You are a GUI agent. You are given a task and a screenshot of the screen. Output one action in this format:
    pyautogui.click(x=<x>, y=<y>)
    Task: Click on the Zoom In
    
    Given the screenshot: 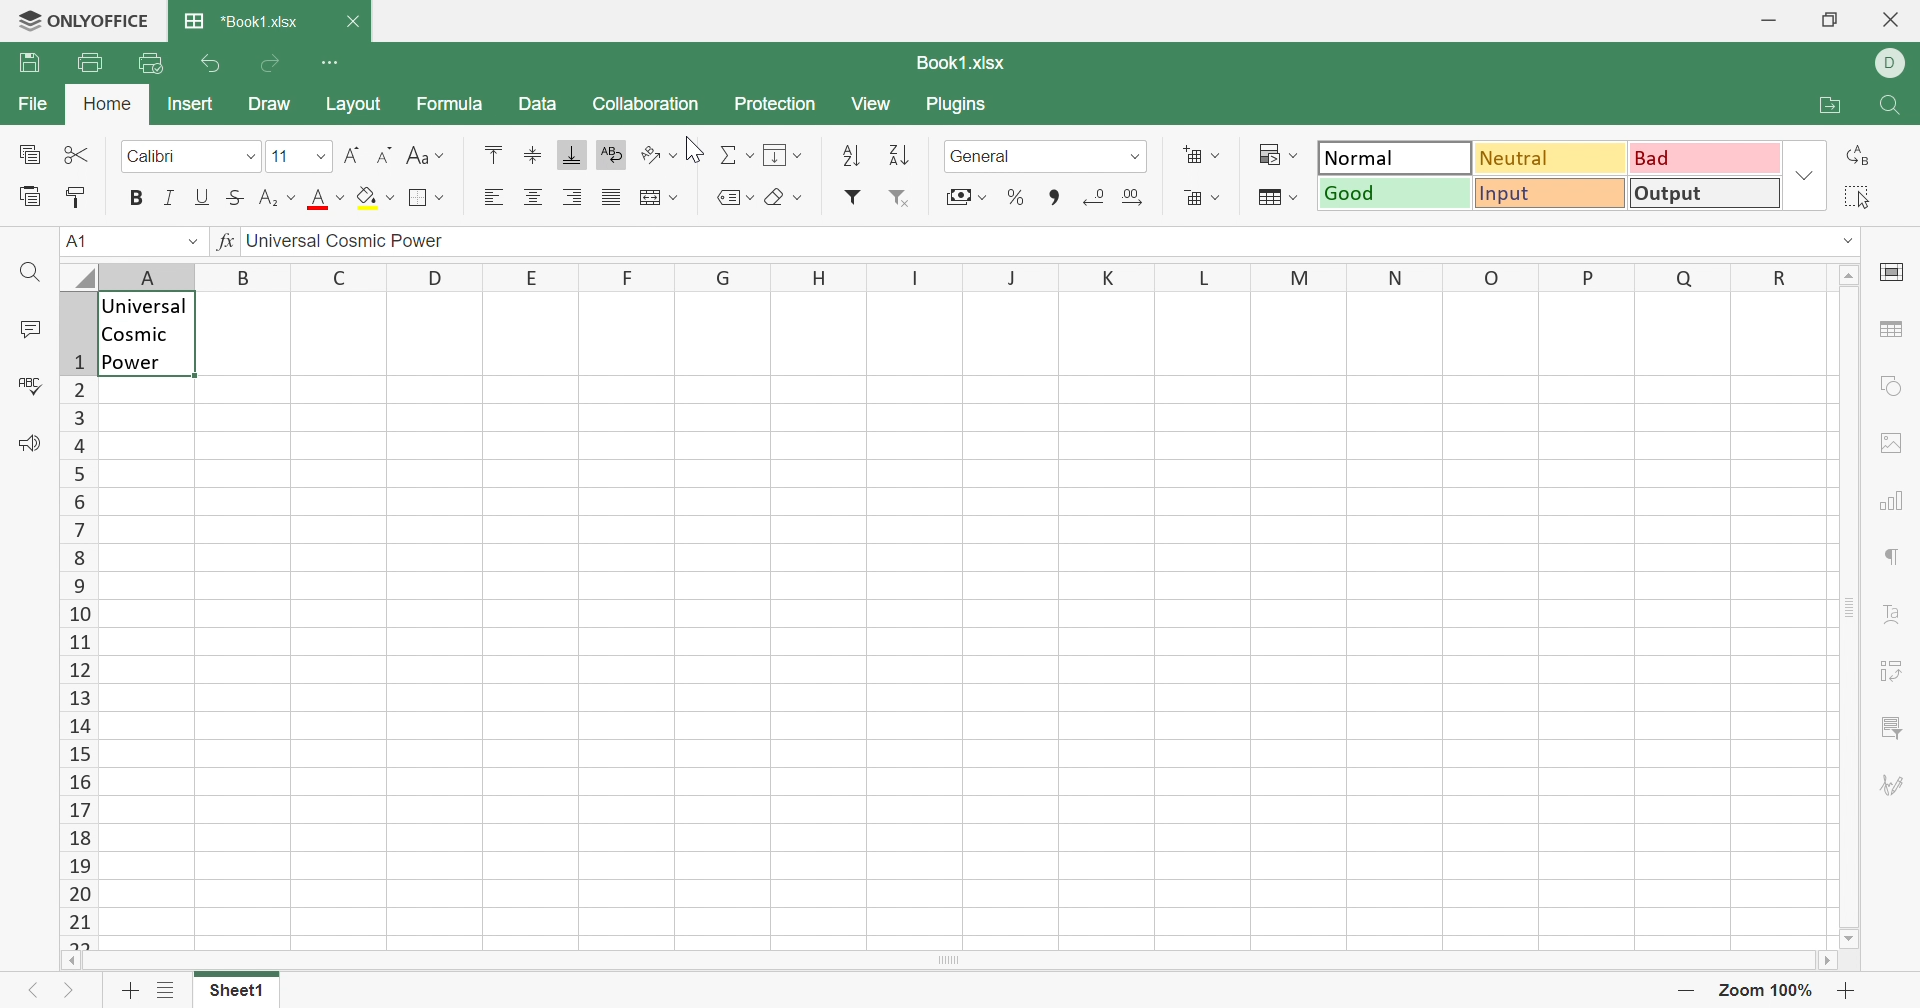 What is the action you would take?
    pyautogui.click(x=1851, y=991)
    